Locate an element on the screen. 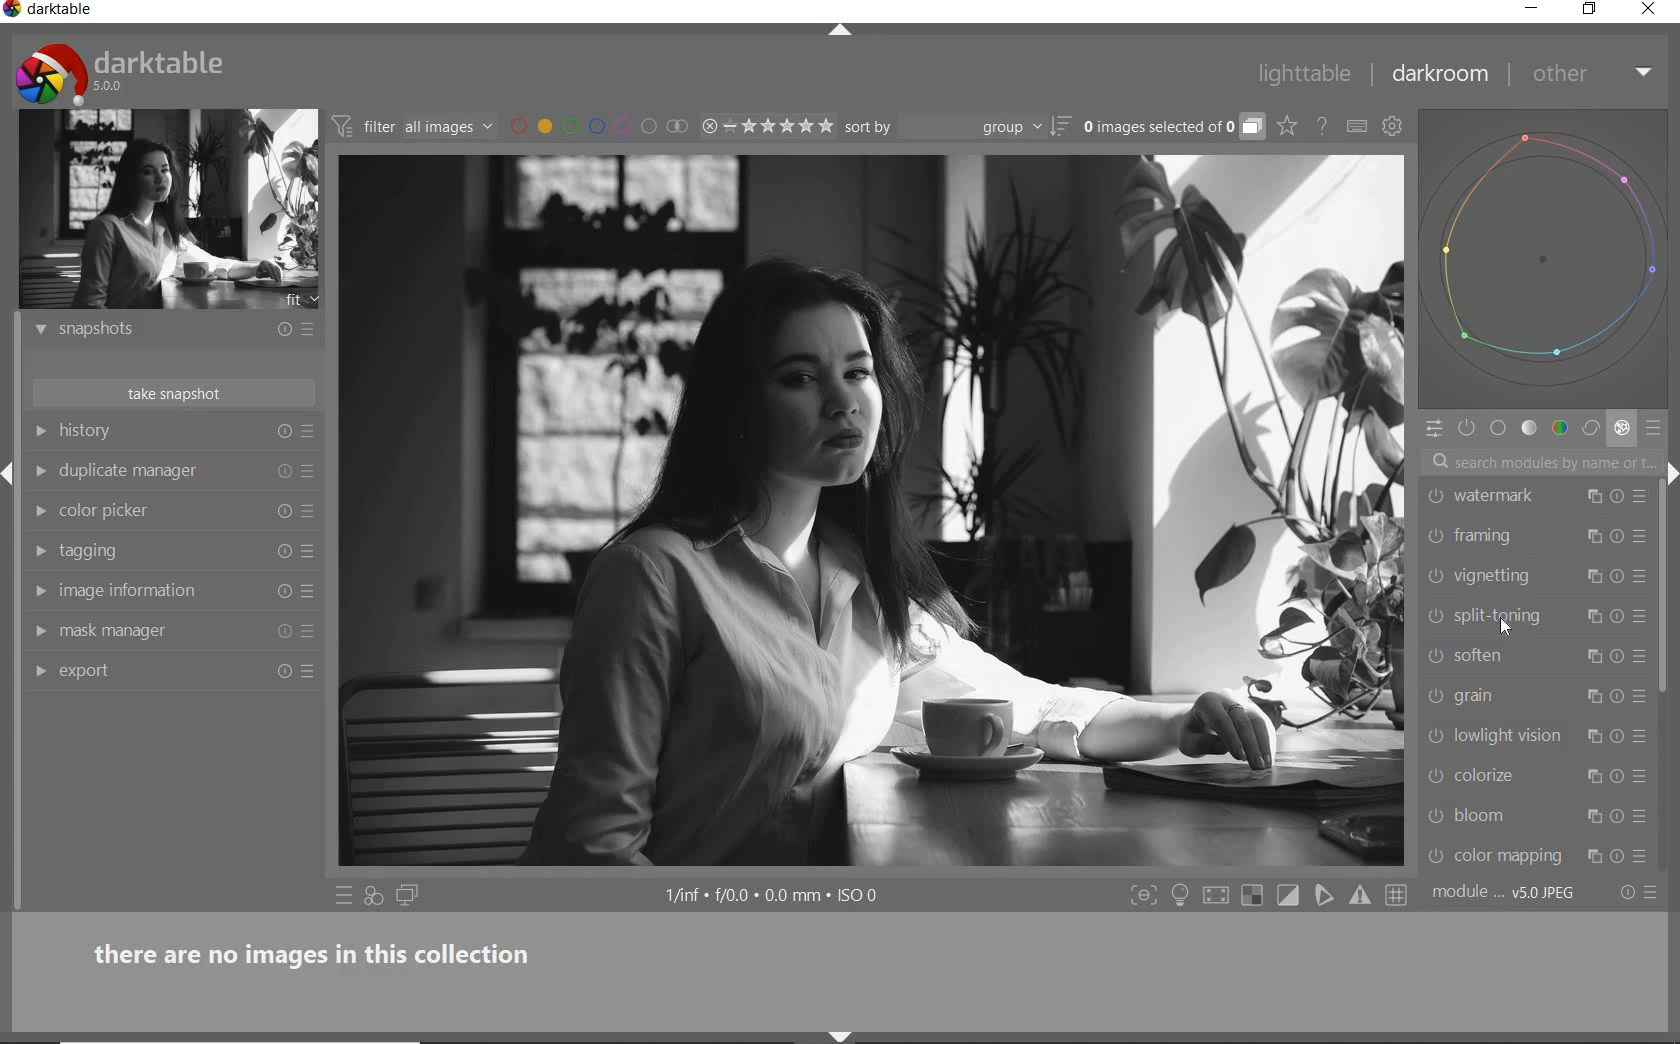 This screenshot has height=1044, width=1680. scrollbar is located at coordinates (1666, 590).